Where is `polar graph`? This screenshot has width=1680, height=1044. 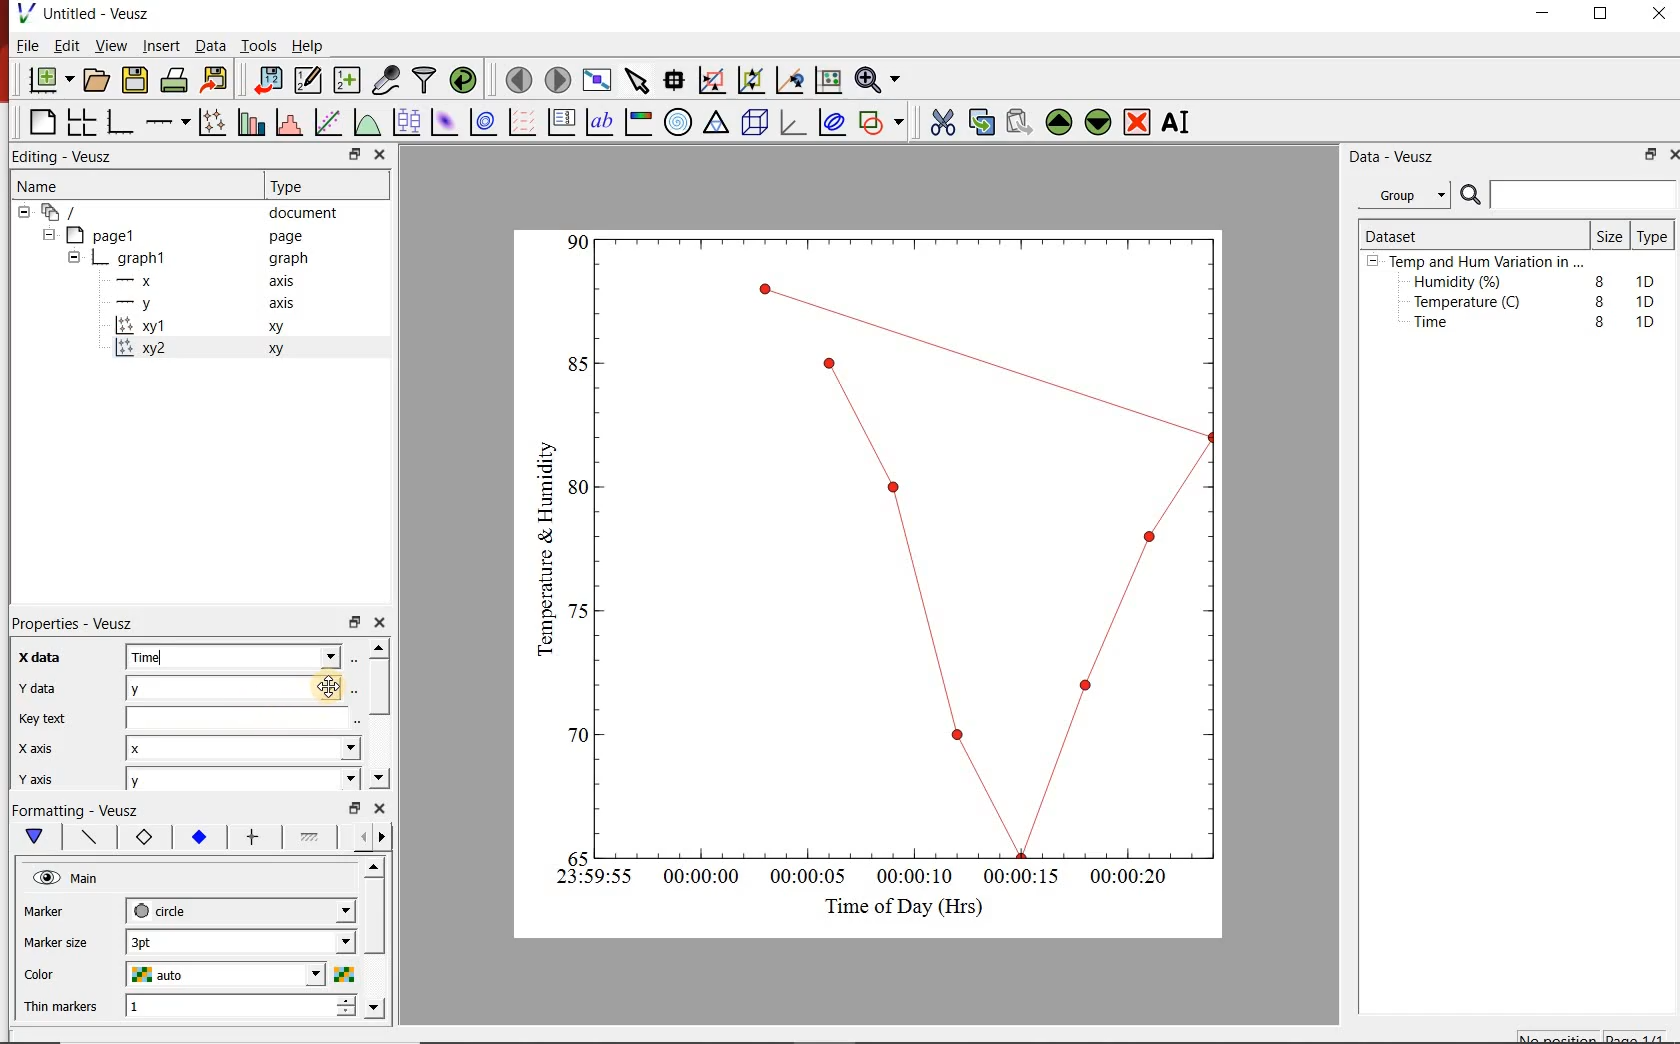
polar graph is located at coordinates (680, 124).